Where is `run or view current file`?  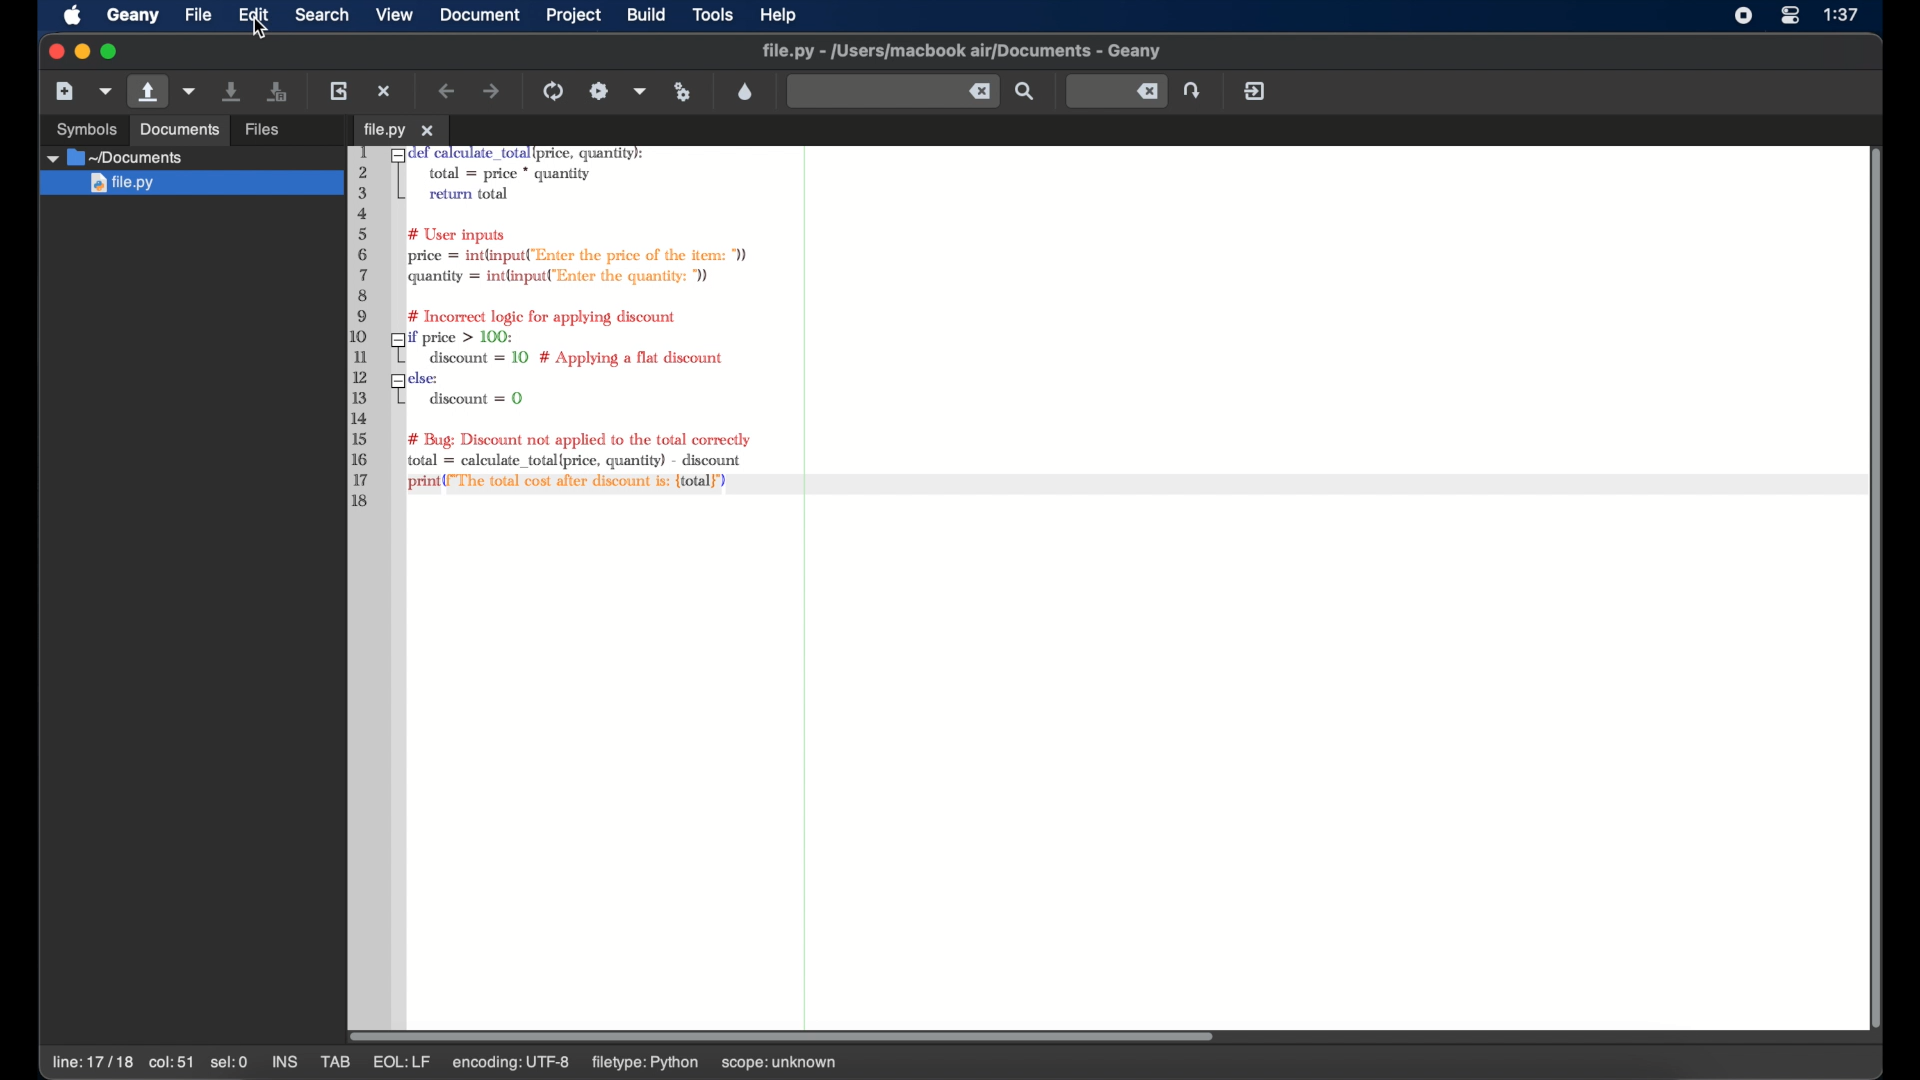
run or view current file is located at coordinates (684, 91).